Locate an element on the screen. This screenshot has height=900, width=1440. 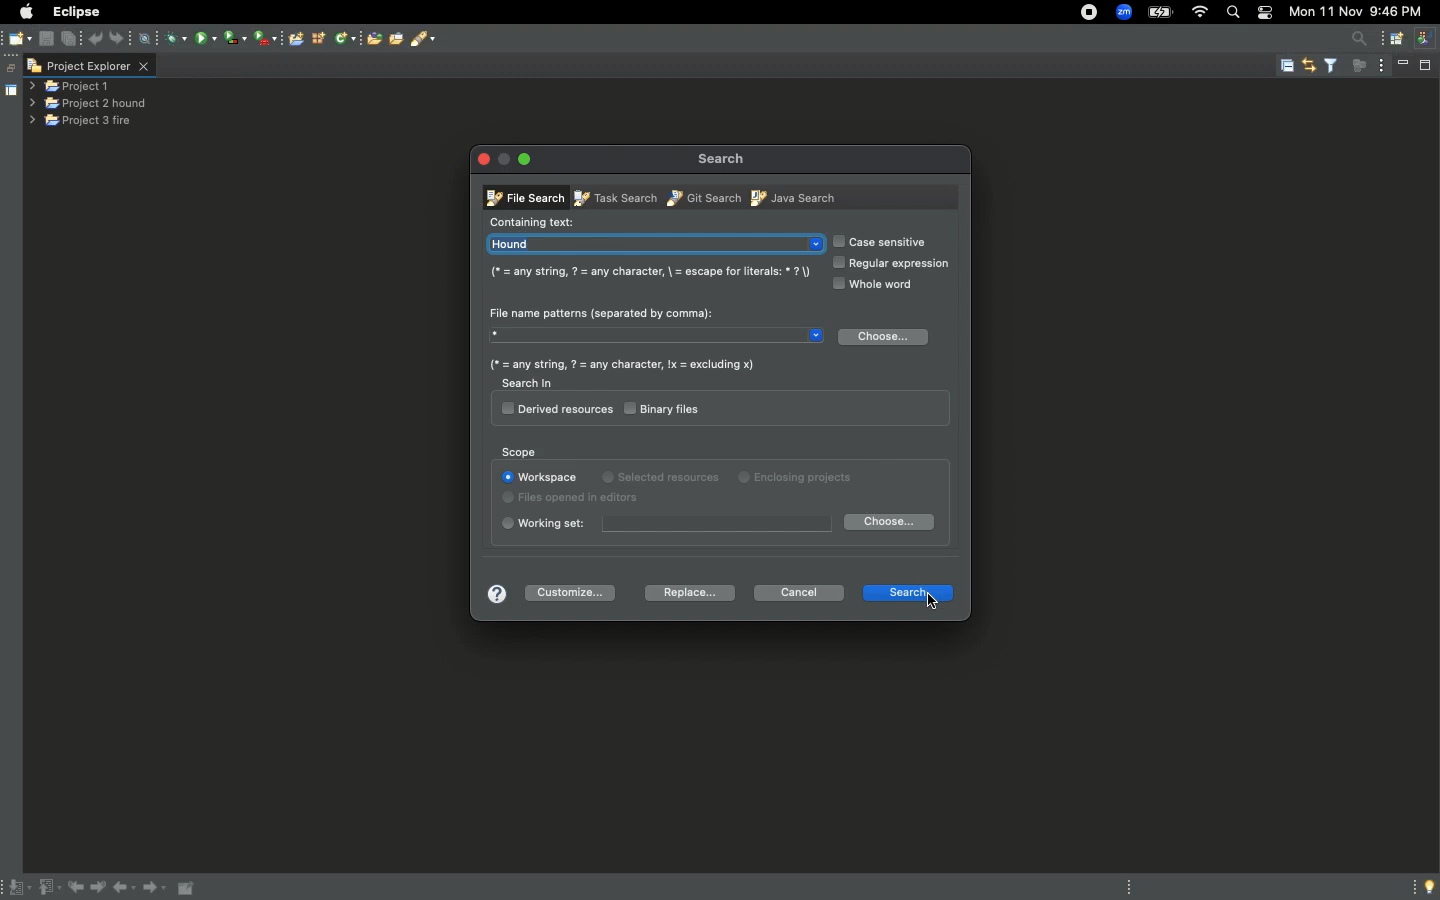
Notification is located at coordinates (1263, 14).